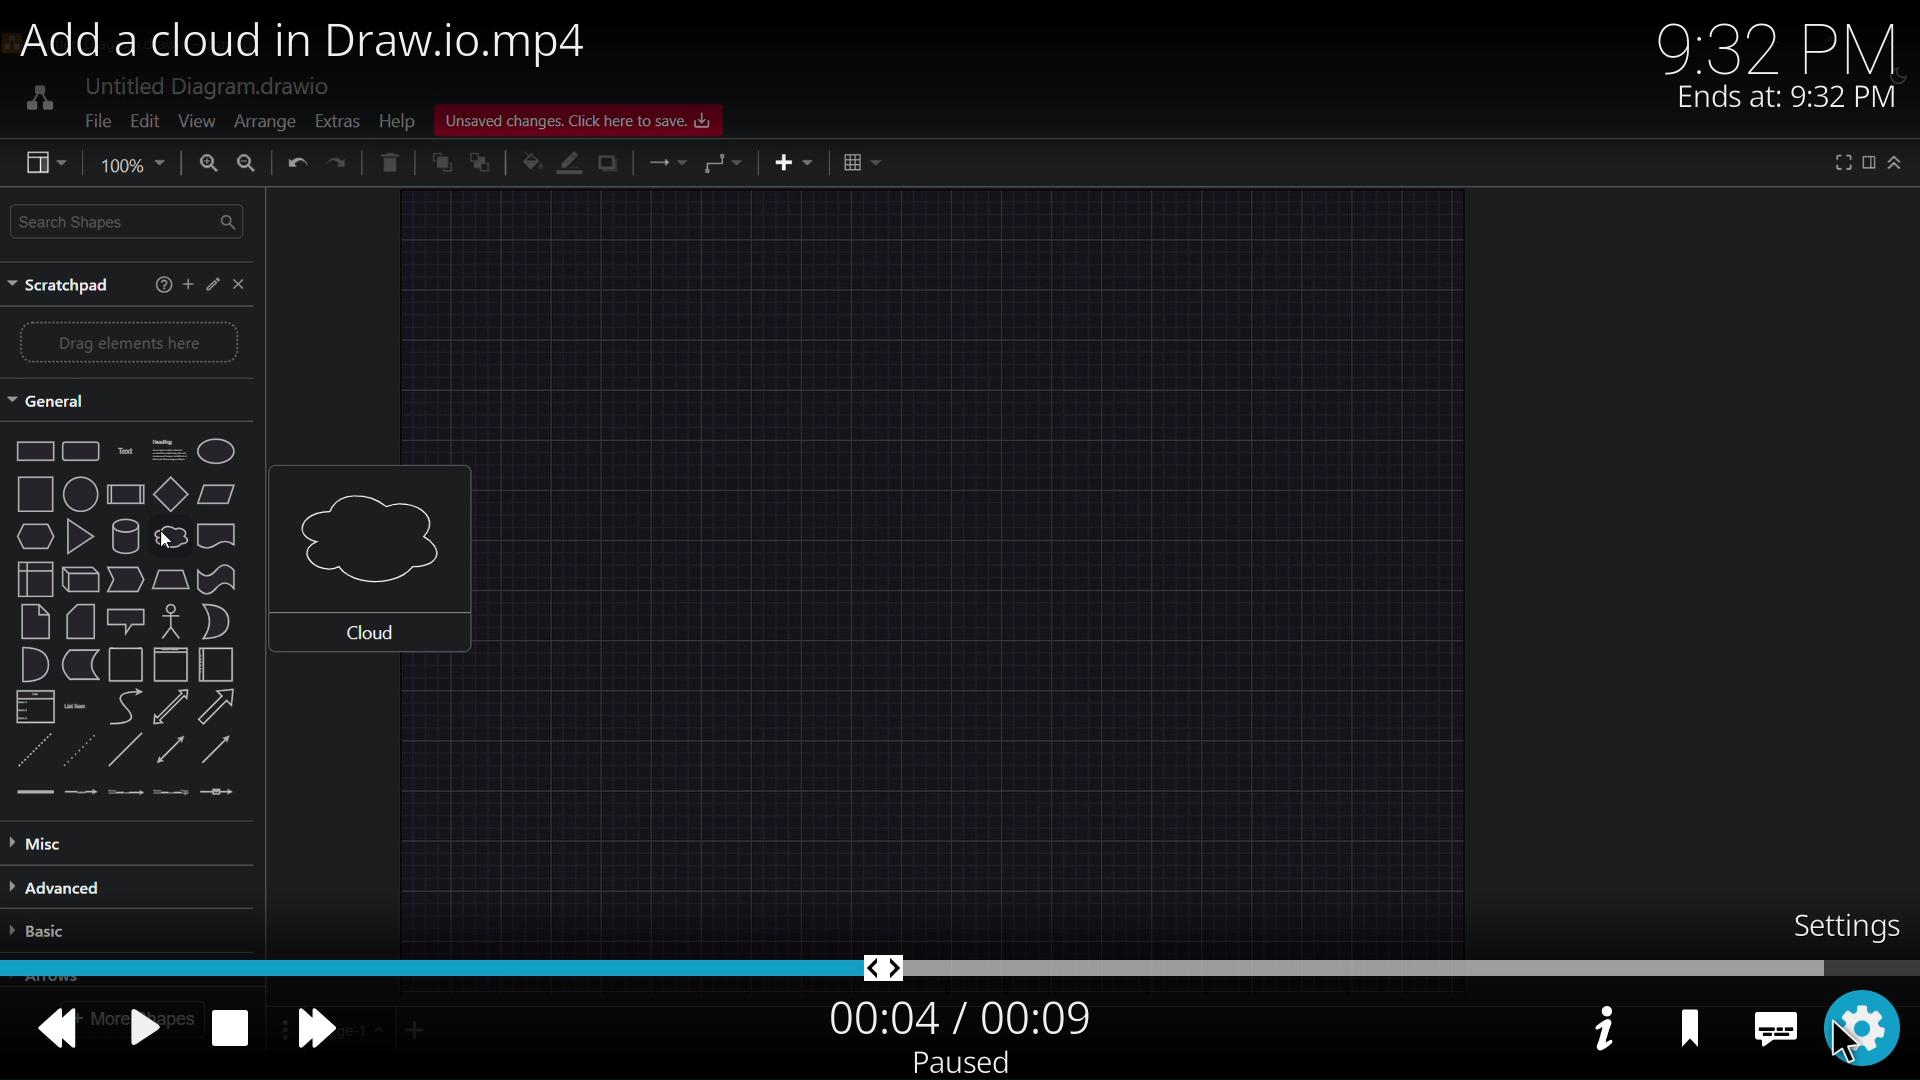  Describe the element at coordinates (956, 1018) in the screenshot. I see `00:04 / 00:09` at that location.